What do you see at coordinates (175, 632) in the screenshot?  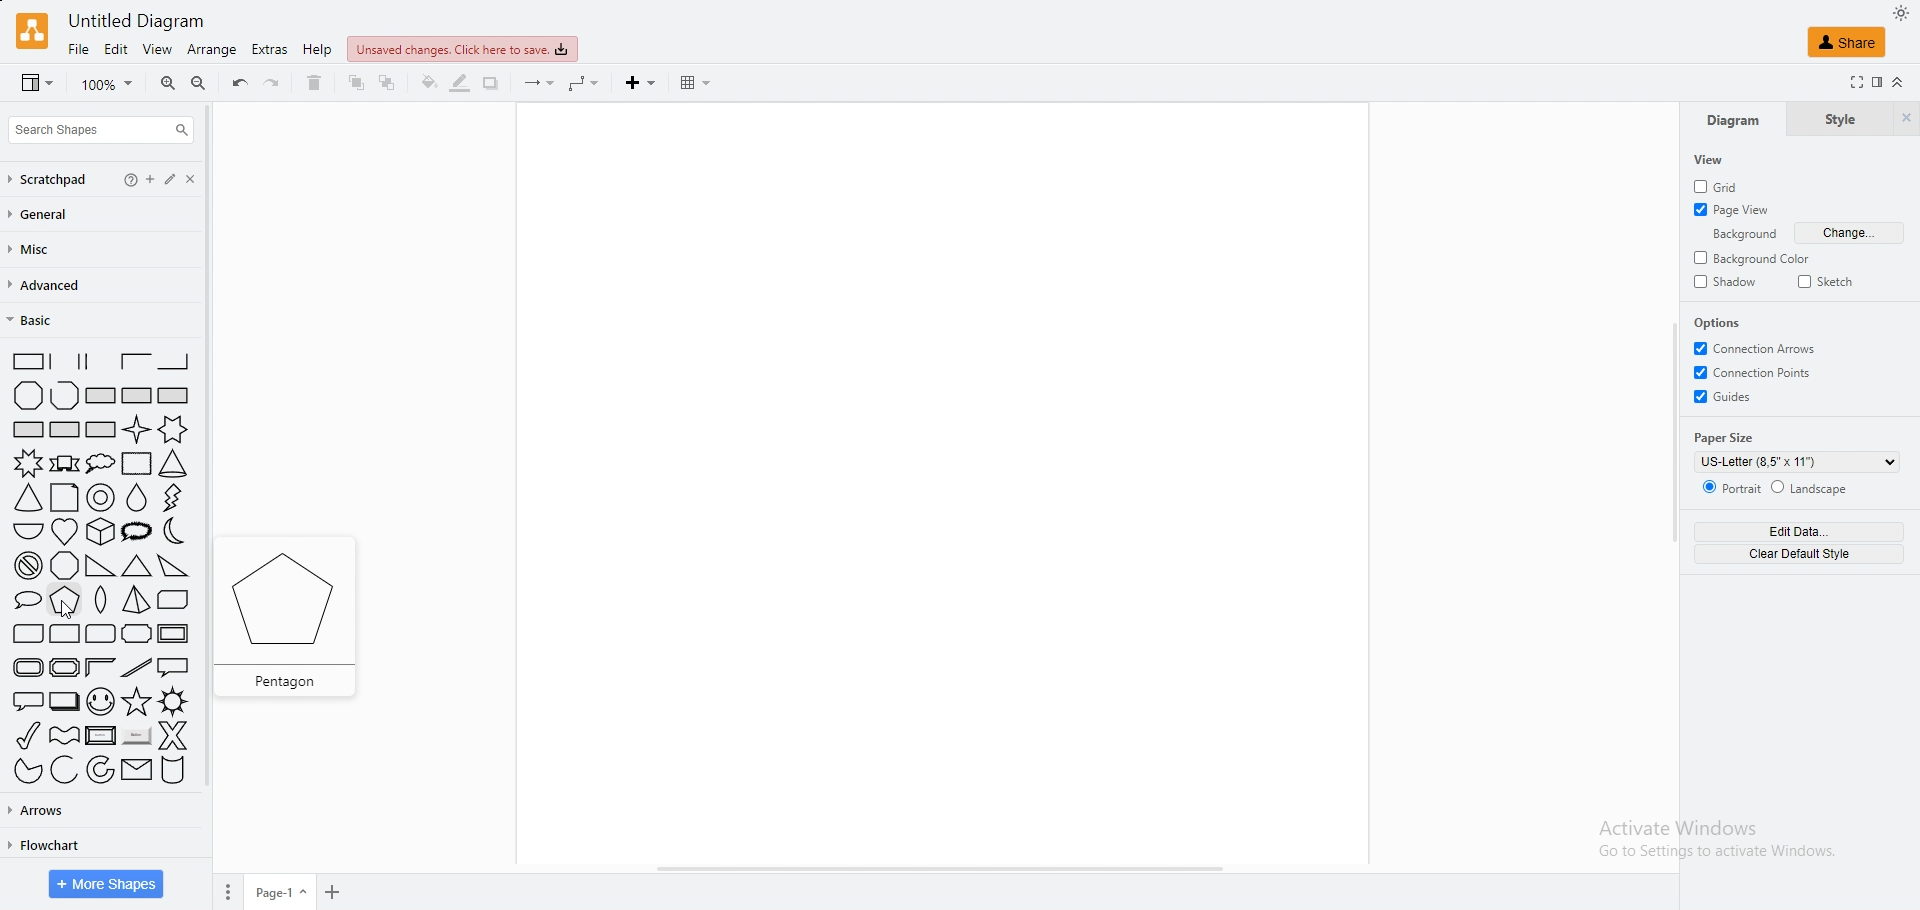 I see `frame` at bounding box center [175, 632].